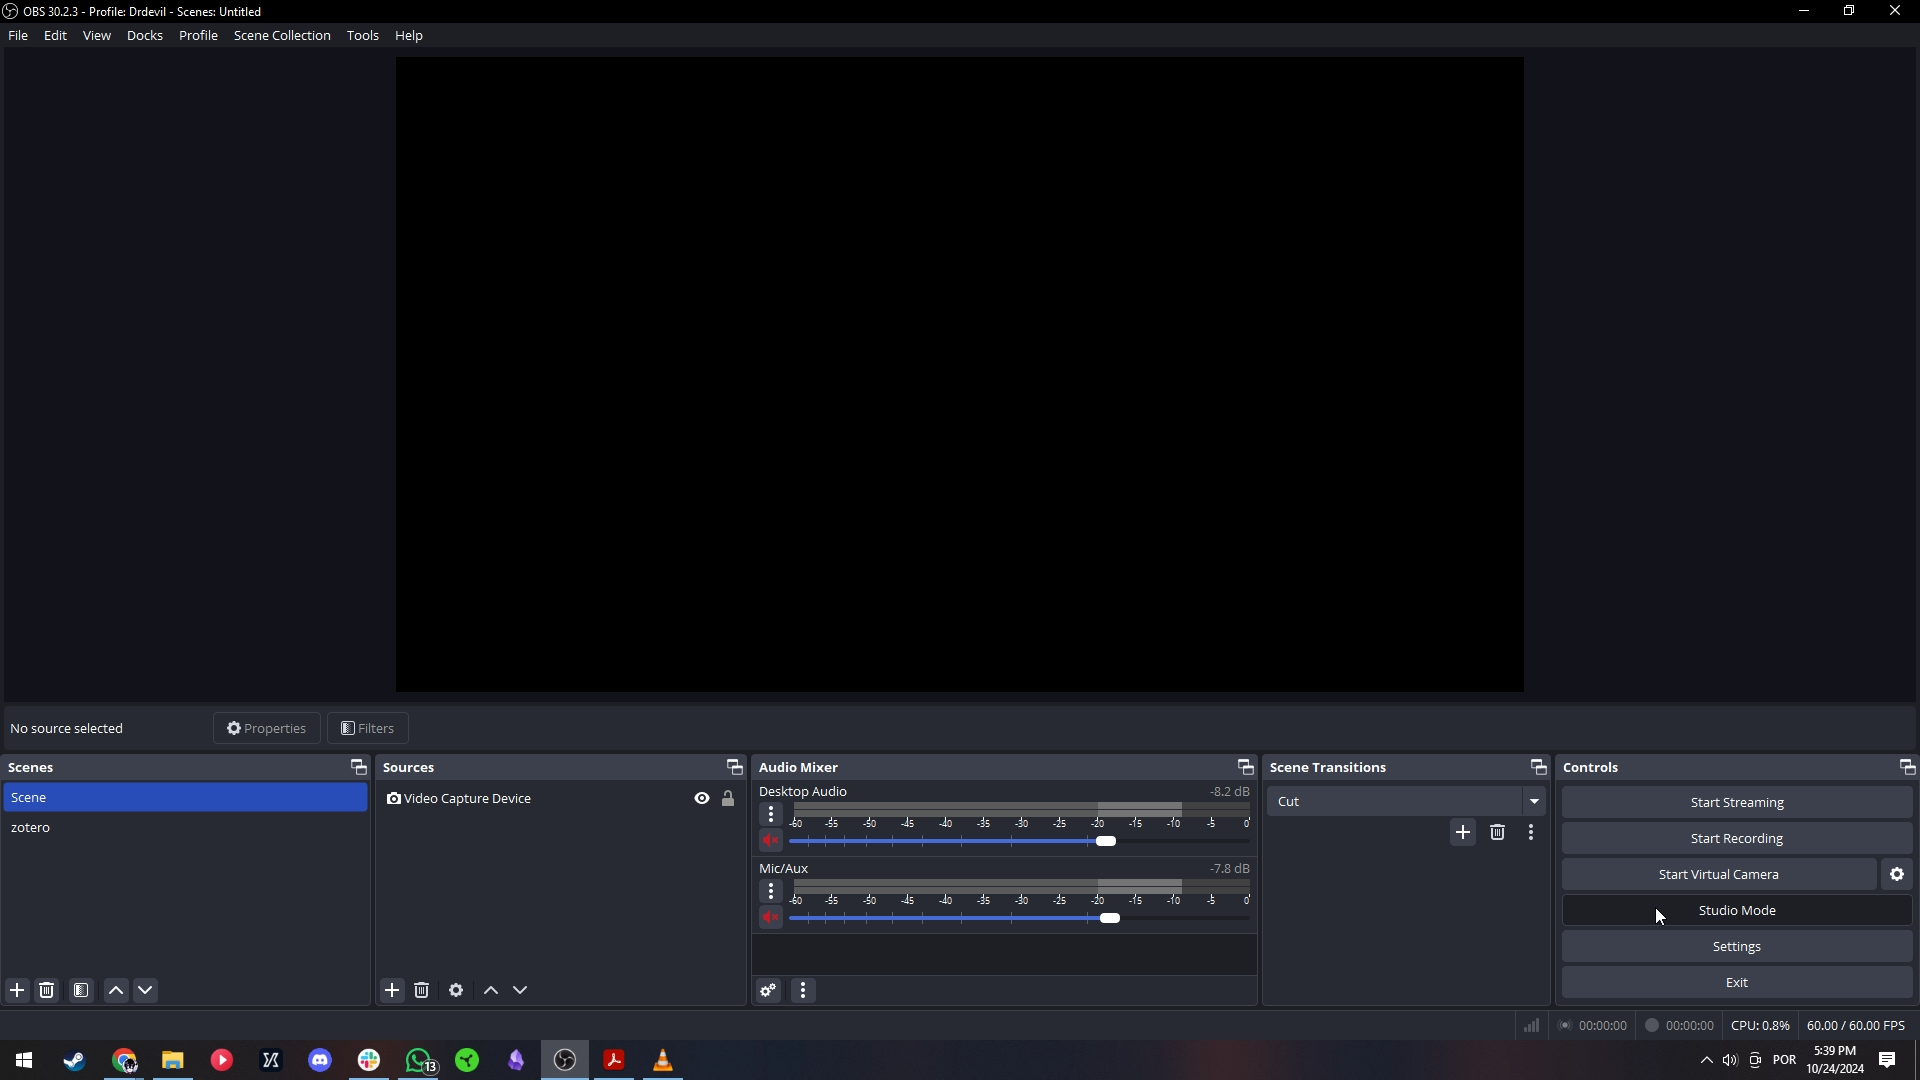 Image resolution: width=1920 pixels, height=1080 pixels. I want to click on zotero, so click(187, 826).